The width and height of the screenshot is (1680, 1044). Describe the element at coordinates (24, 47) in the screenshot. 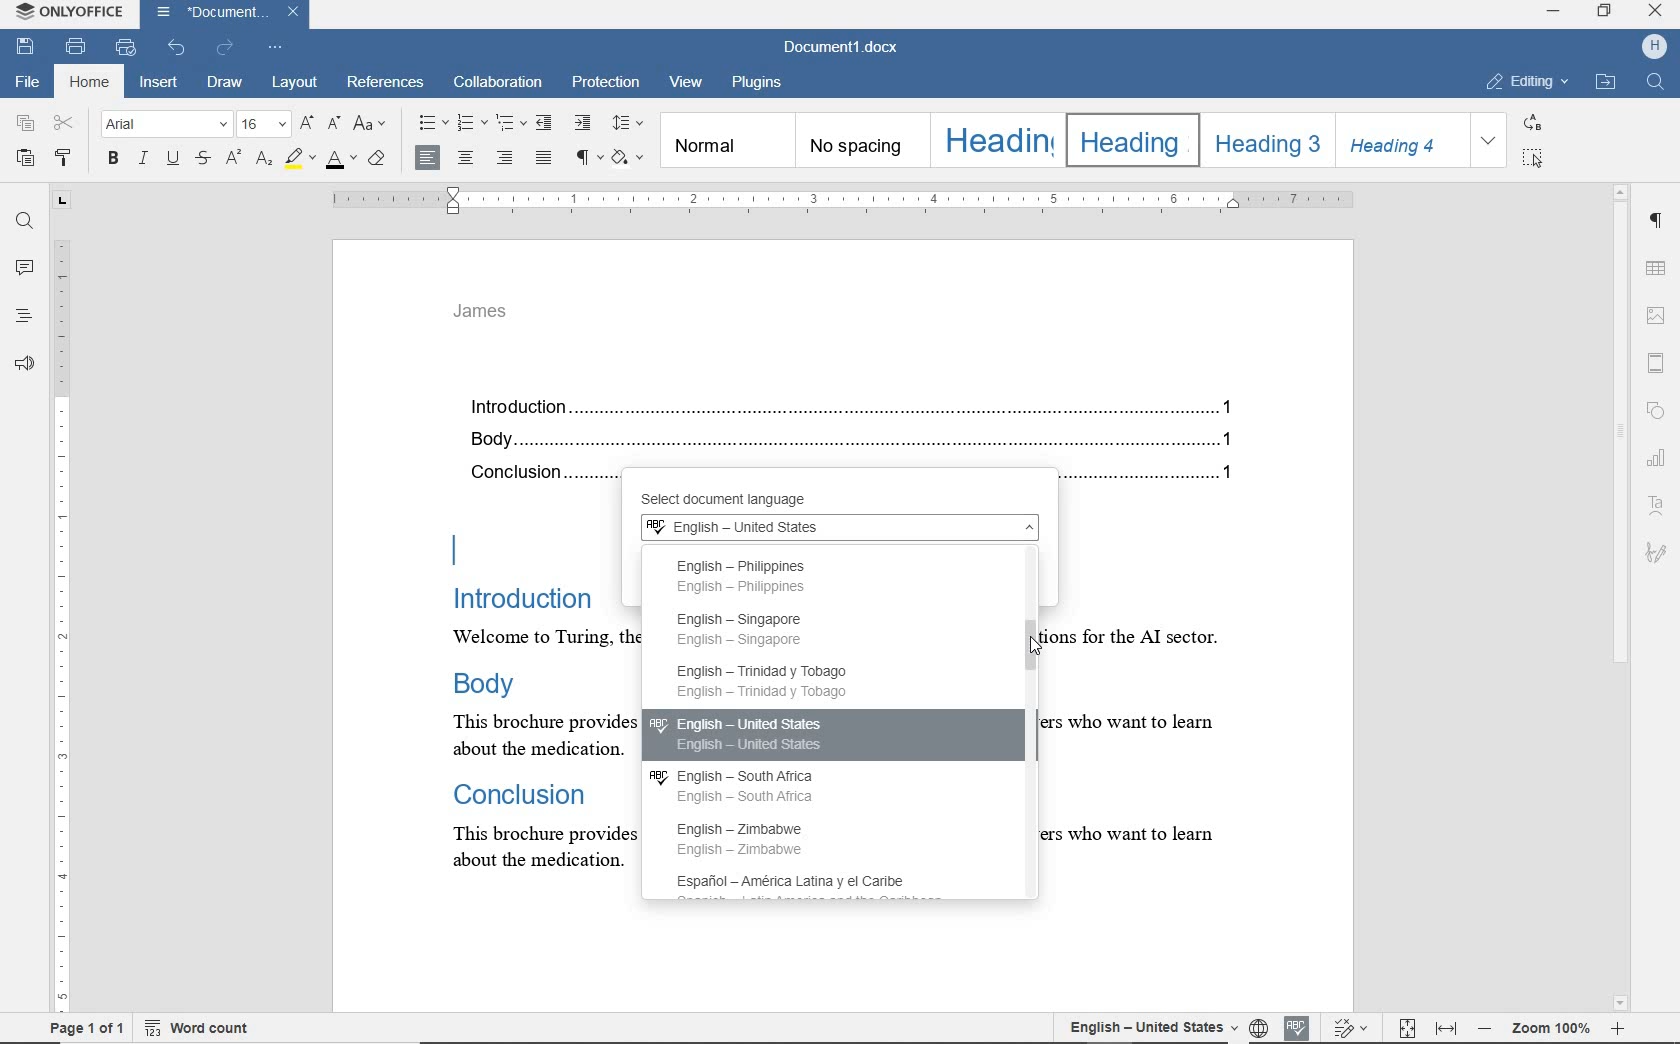

I see `save` at that location.